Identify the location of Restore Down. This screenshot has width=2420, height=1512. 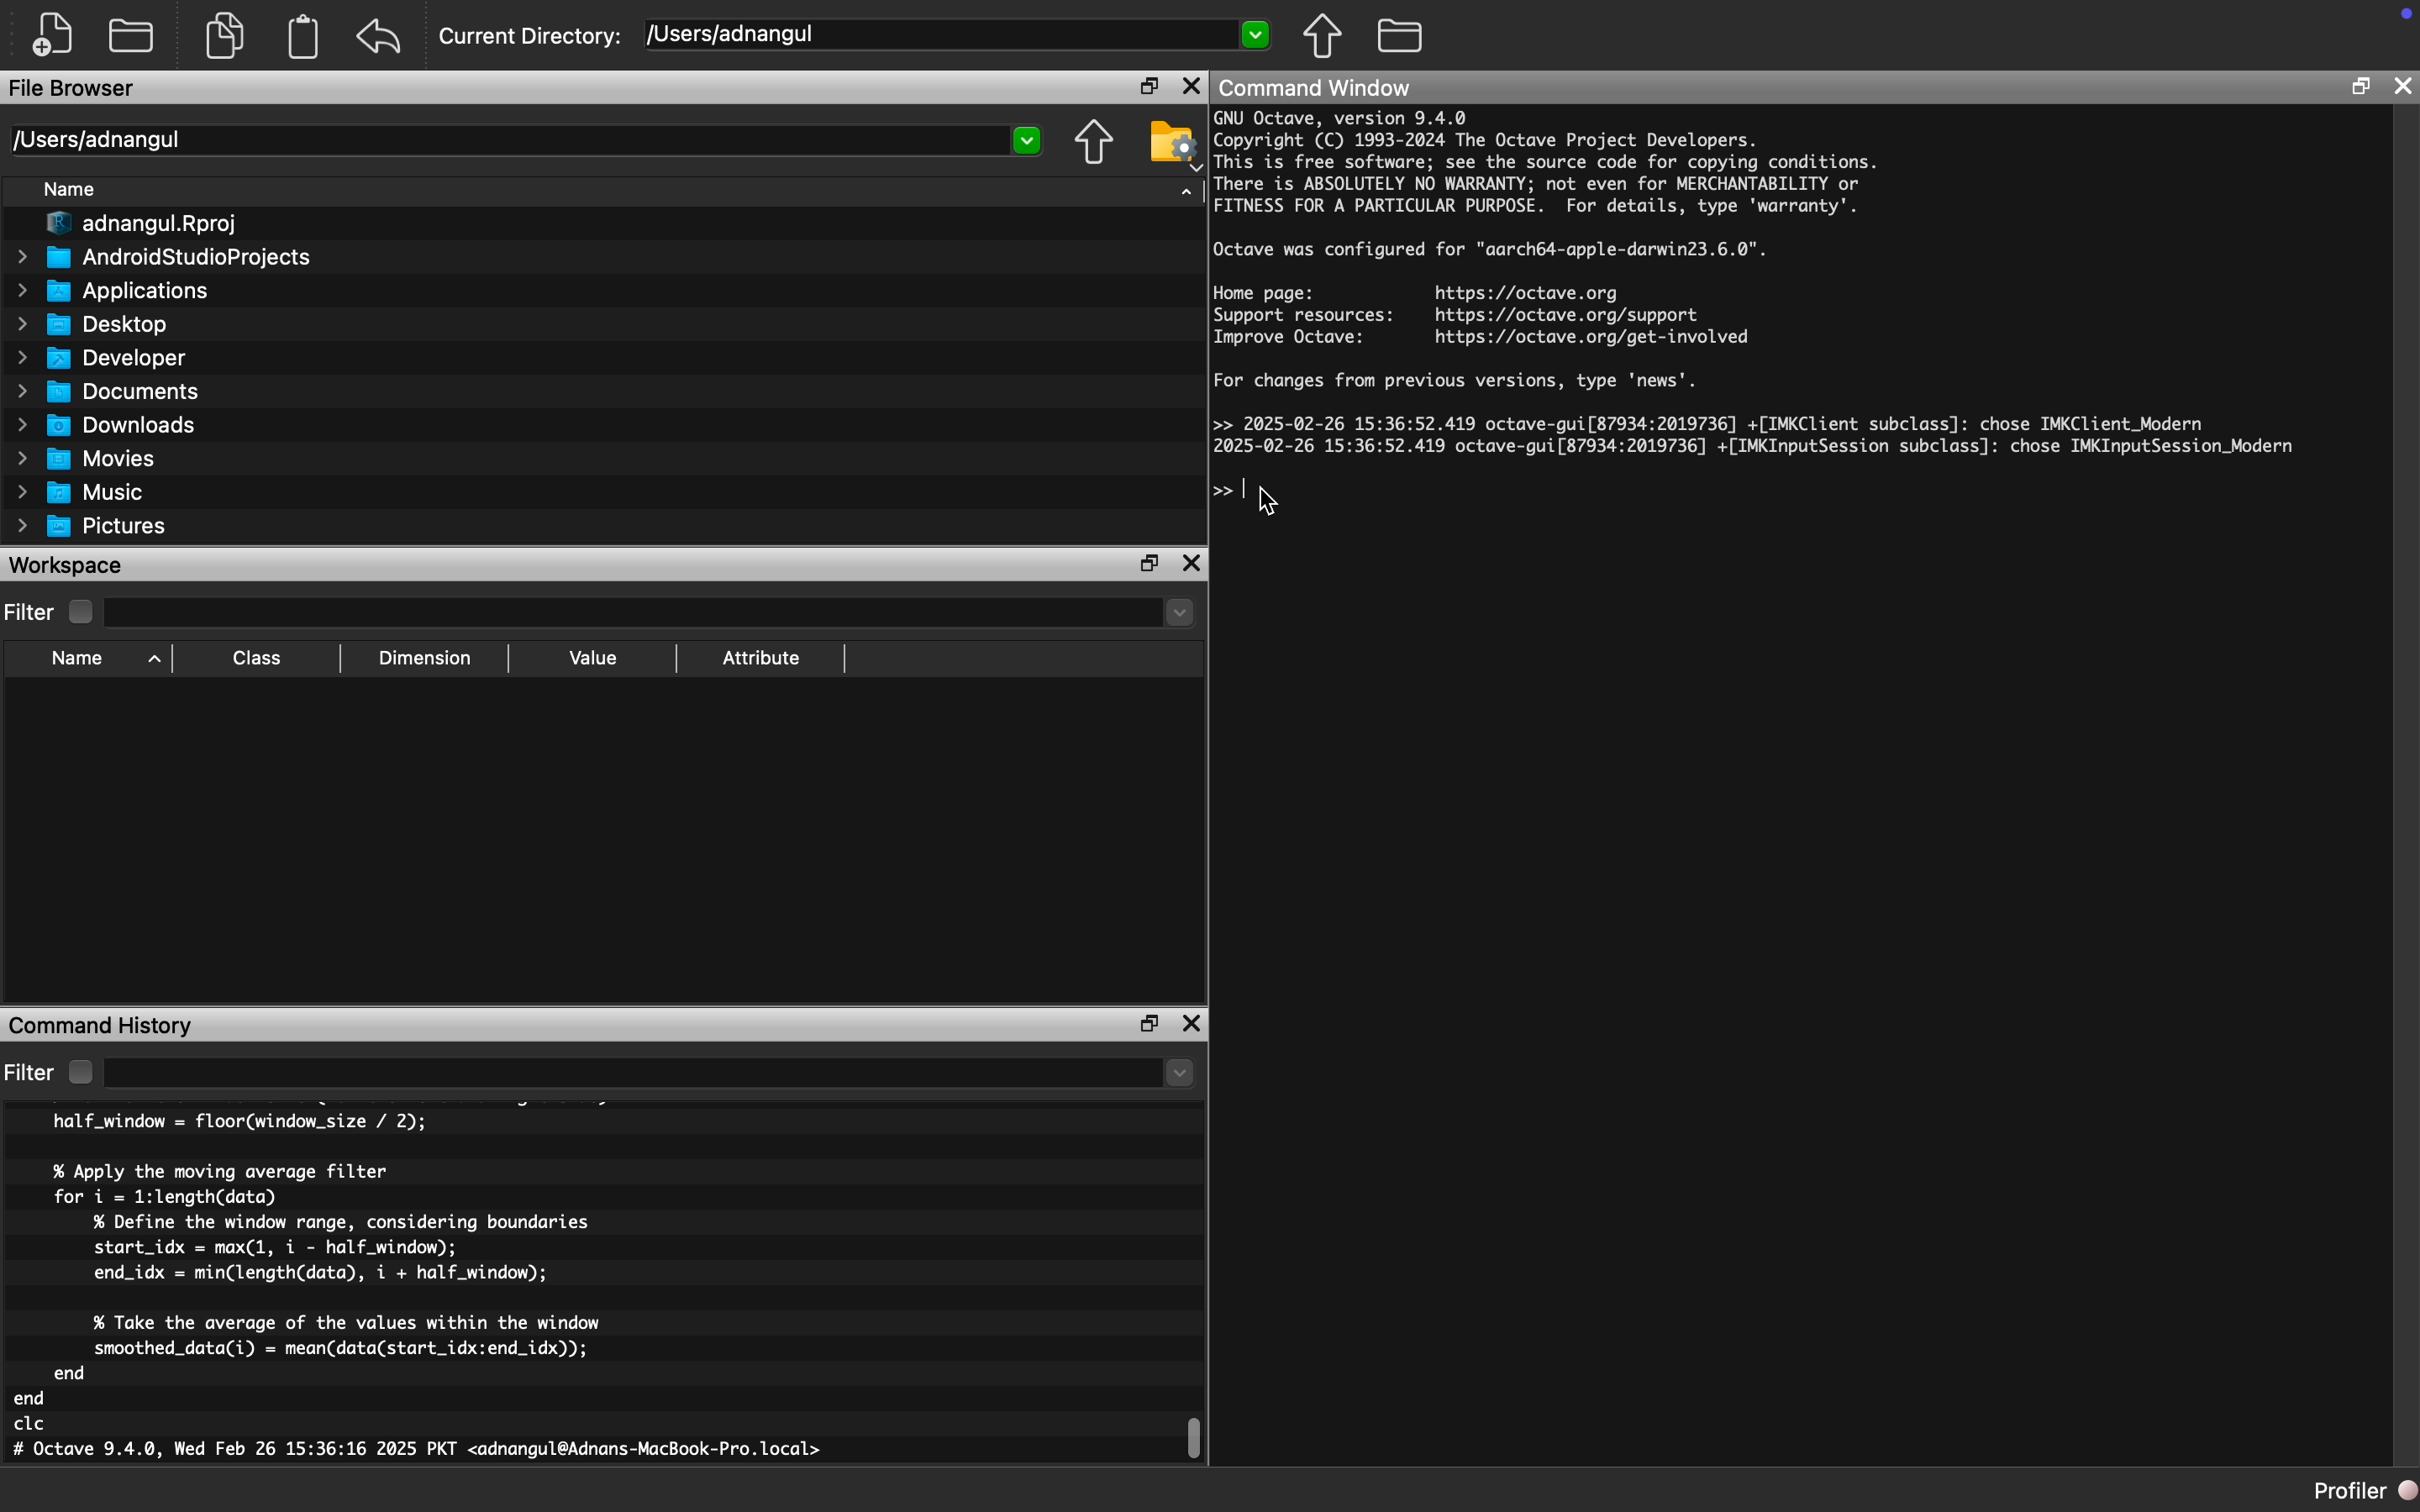
(2359, 86).